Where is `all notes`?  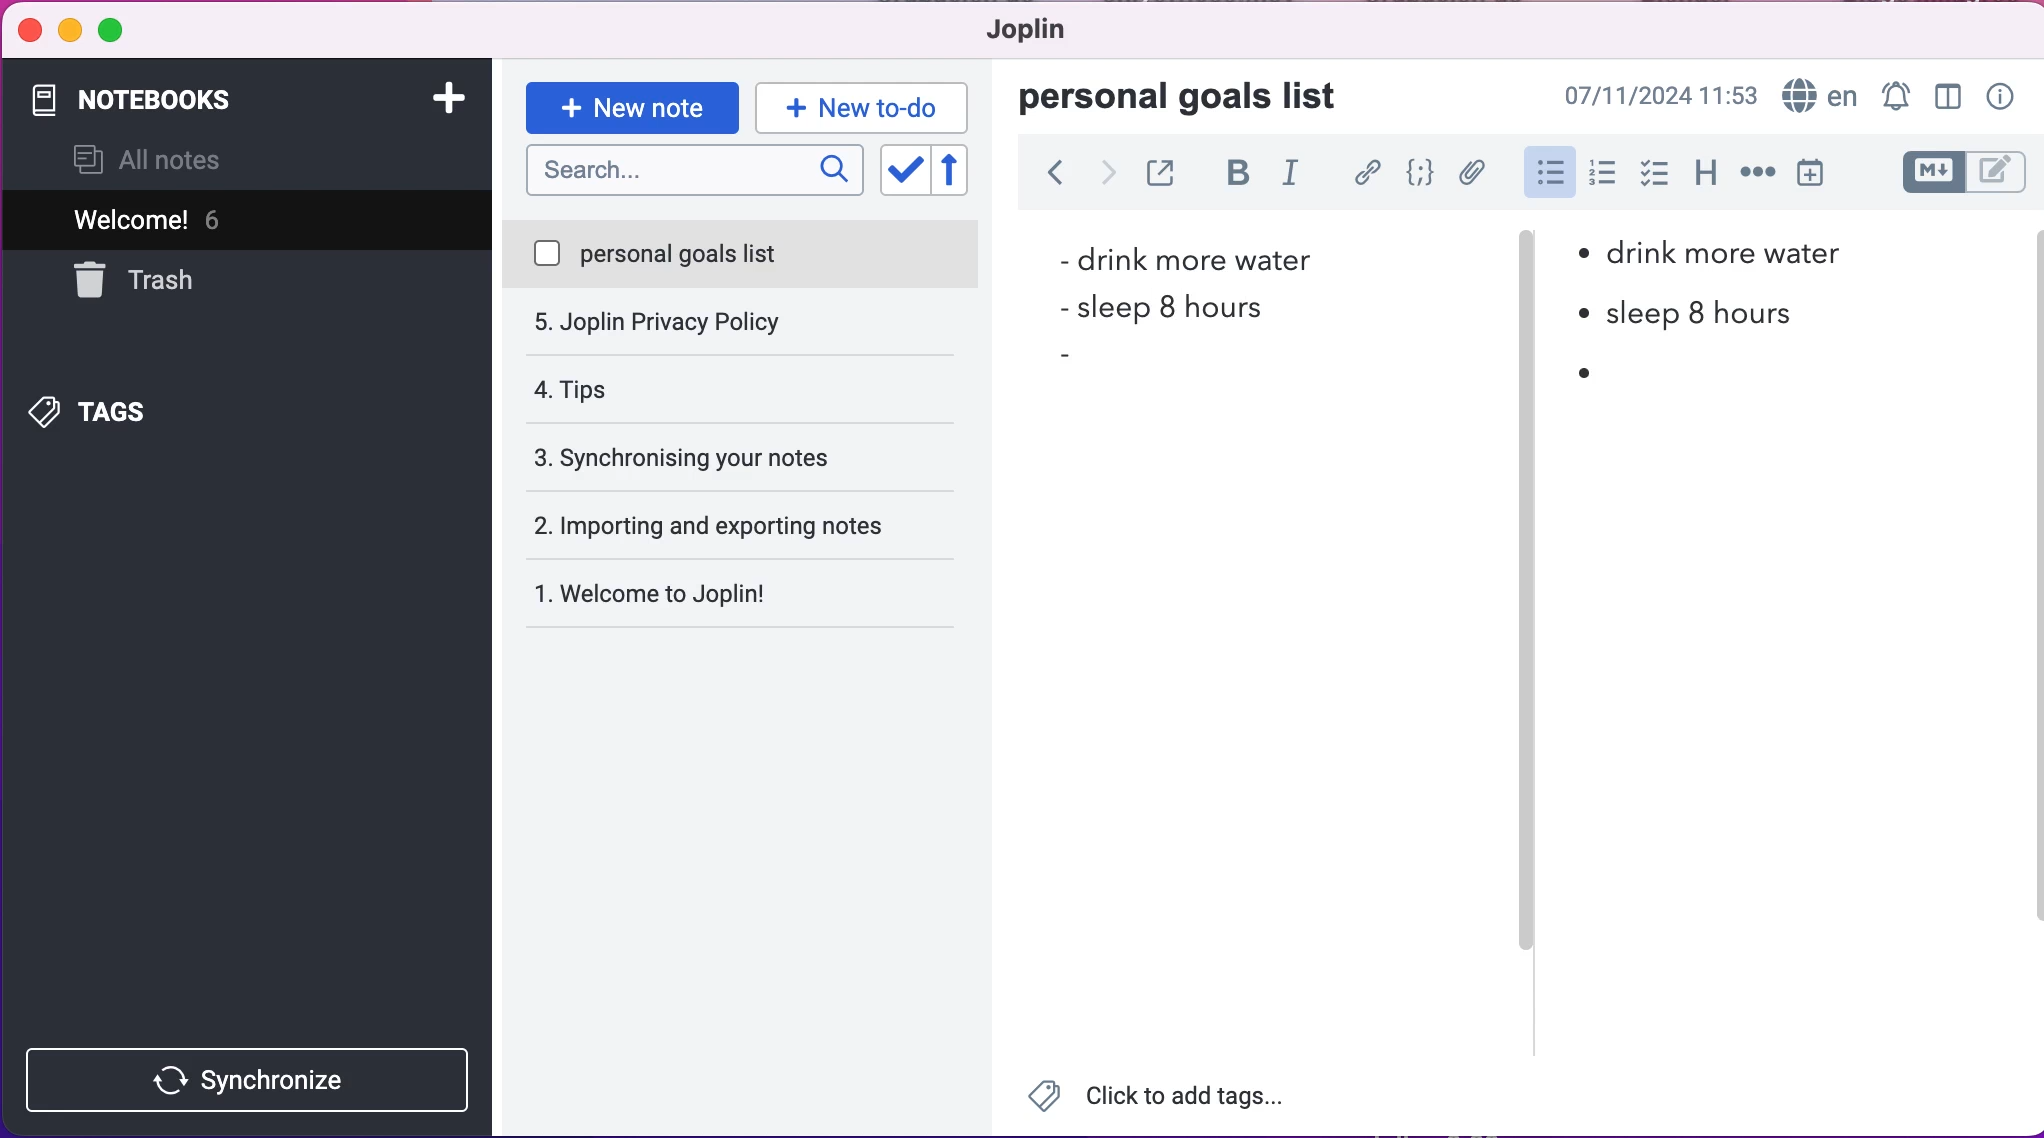
all notes is located at coordinates (160, 162).